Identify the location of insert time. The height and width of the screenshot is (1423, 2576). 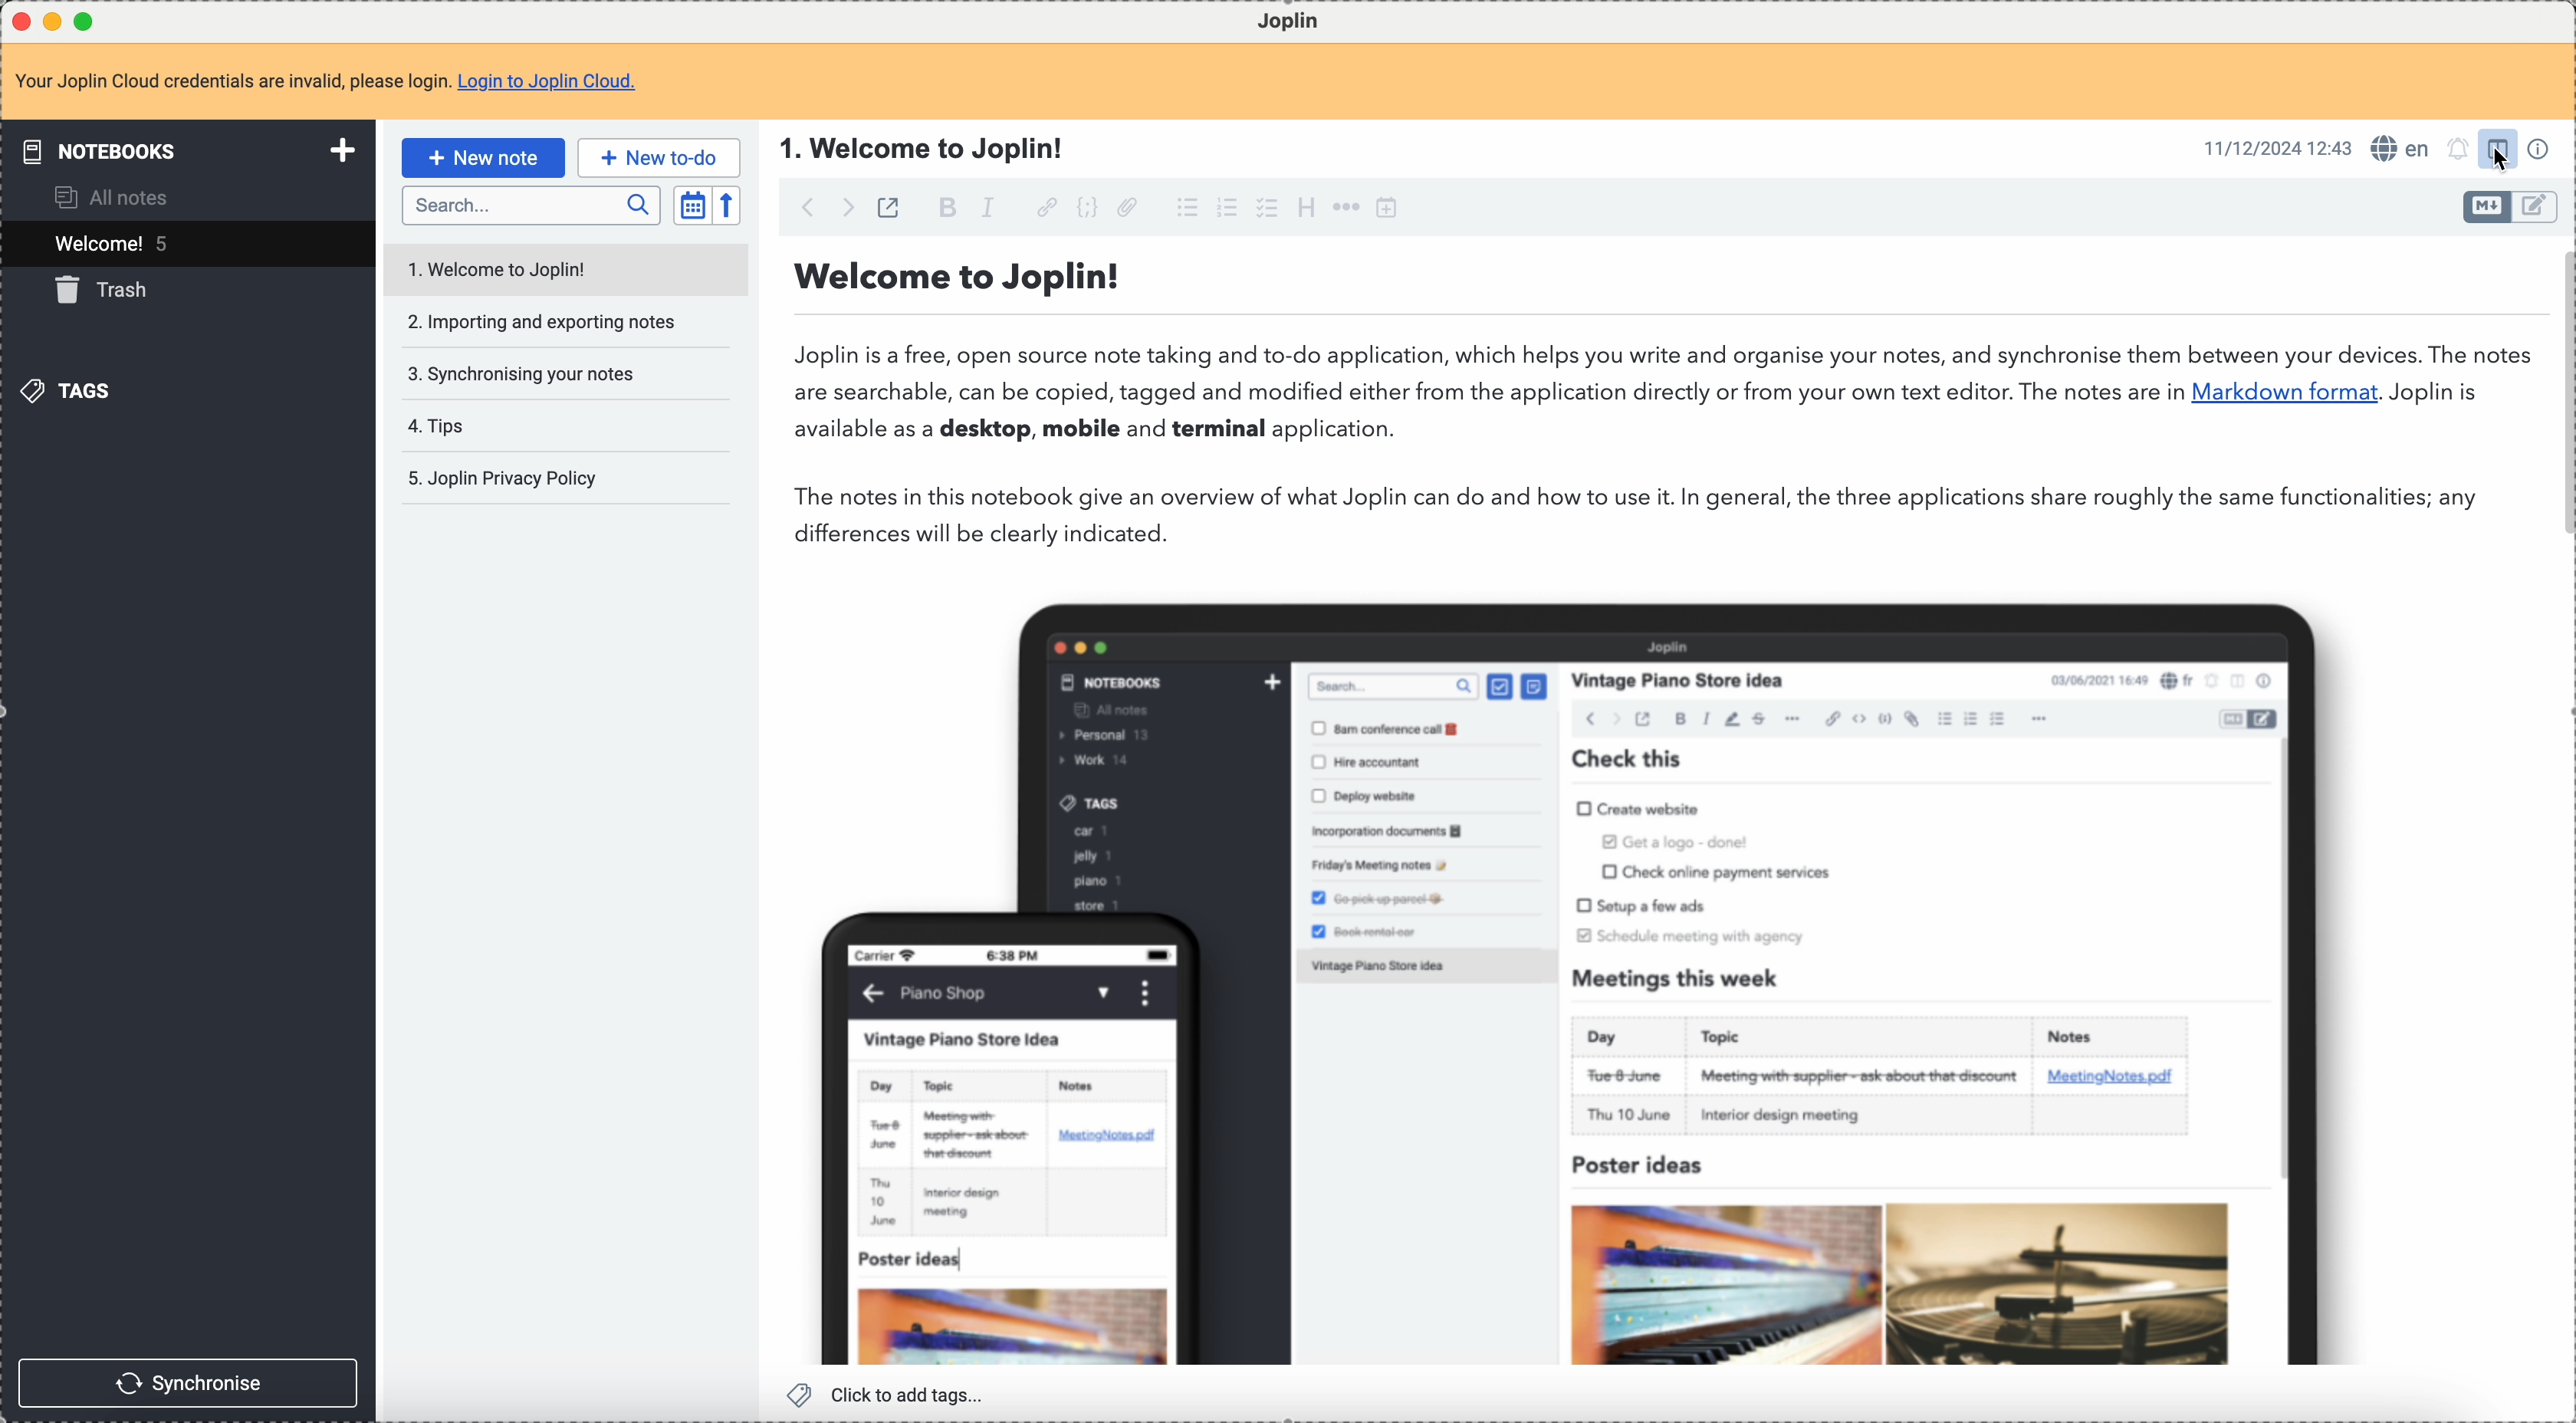
(1386, 207).